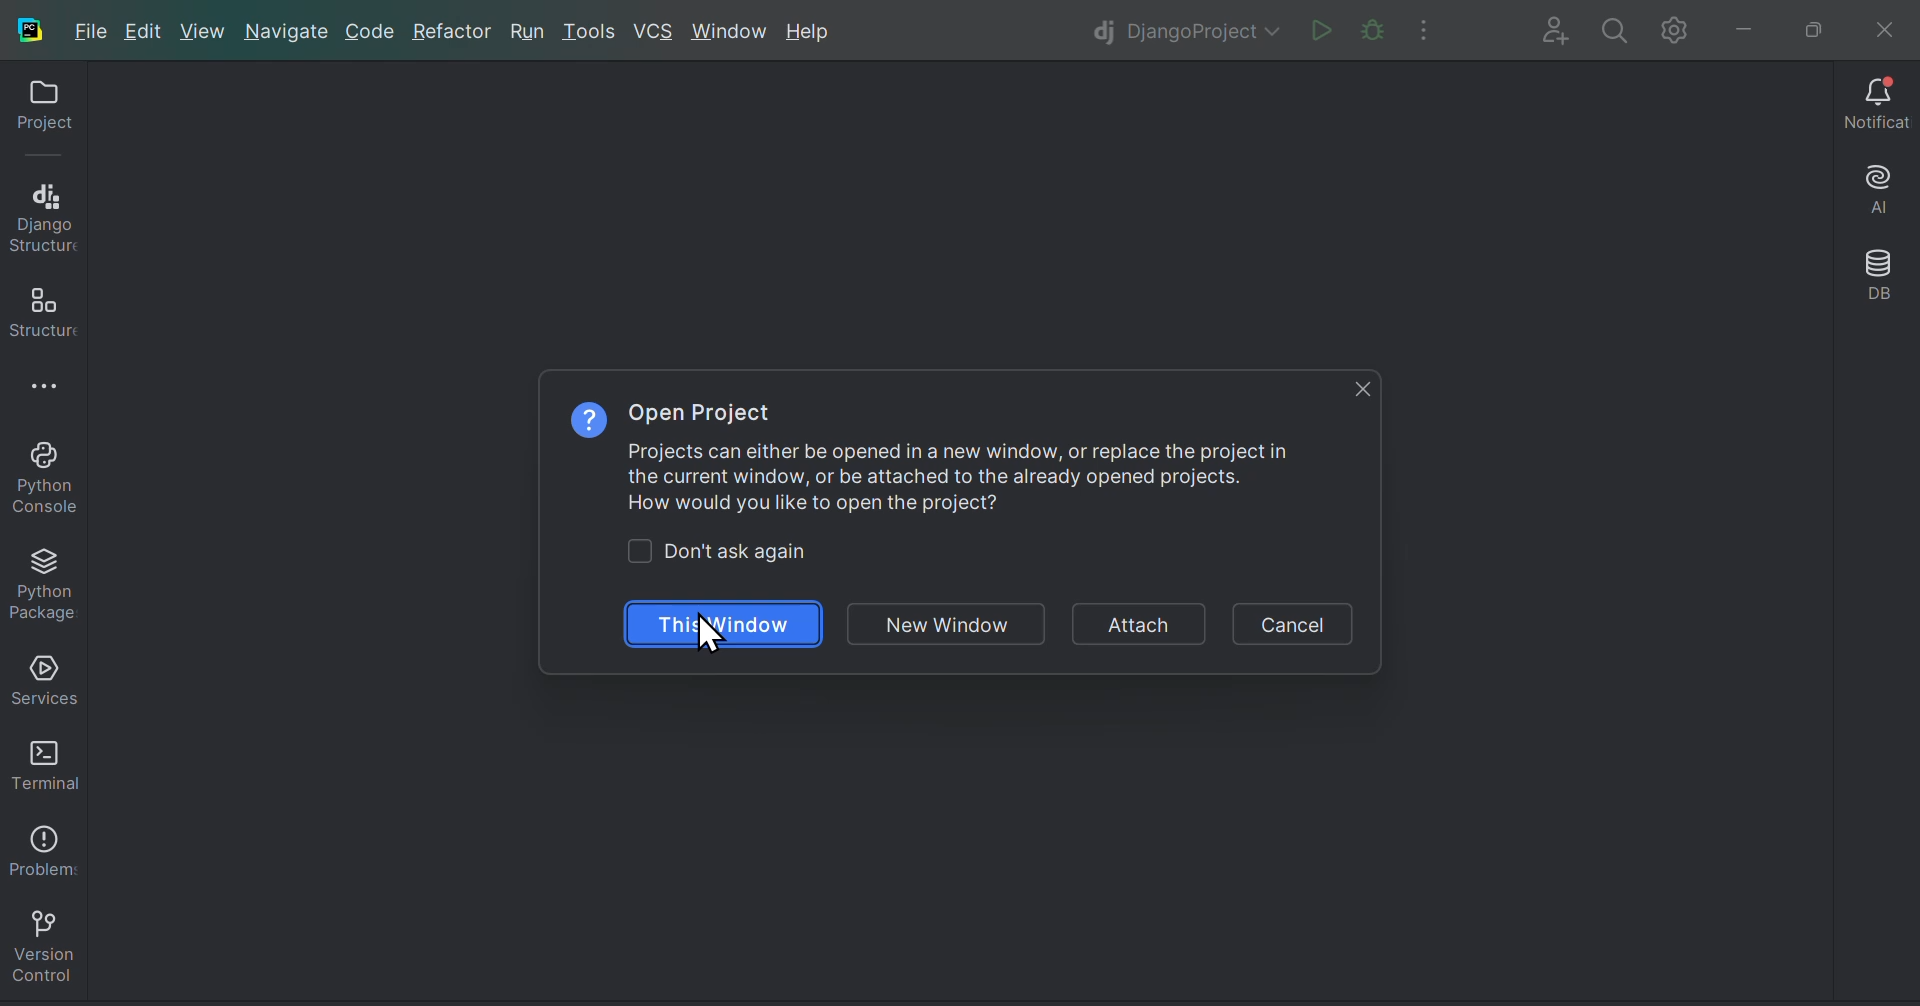 The width and height of the screenshot is (1920, 1006). Describe the element at coordinates (147, 32) in the screenshot. I see `Edit` at that location.